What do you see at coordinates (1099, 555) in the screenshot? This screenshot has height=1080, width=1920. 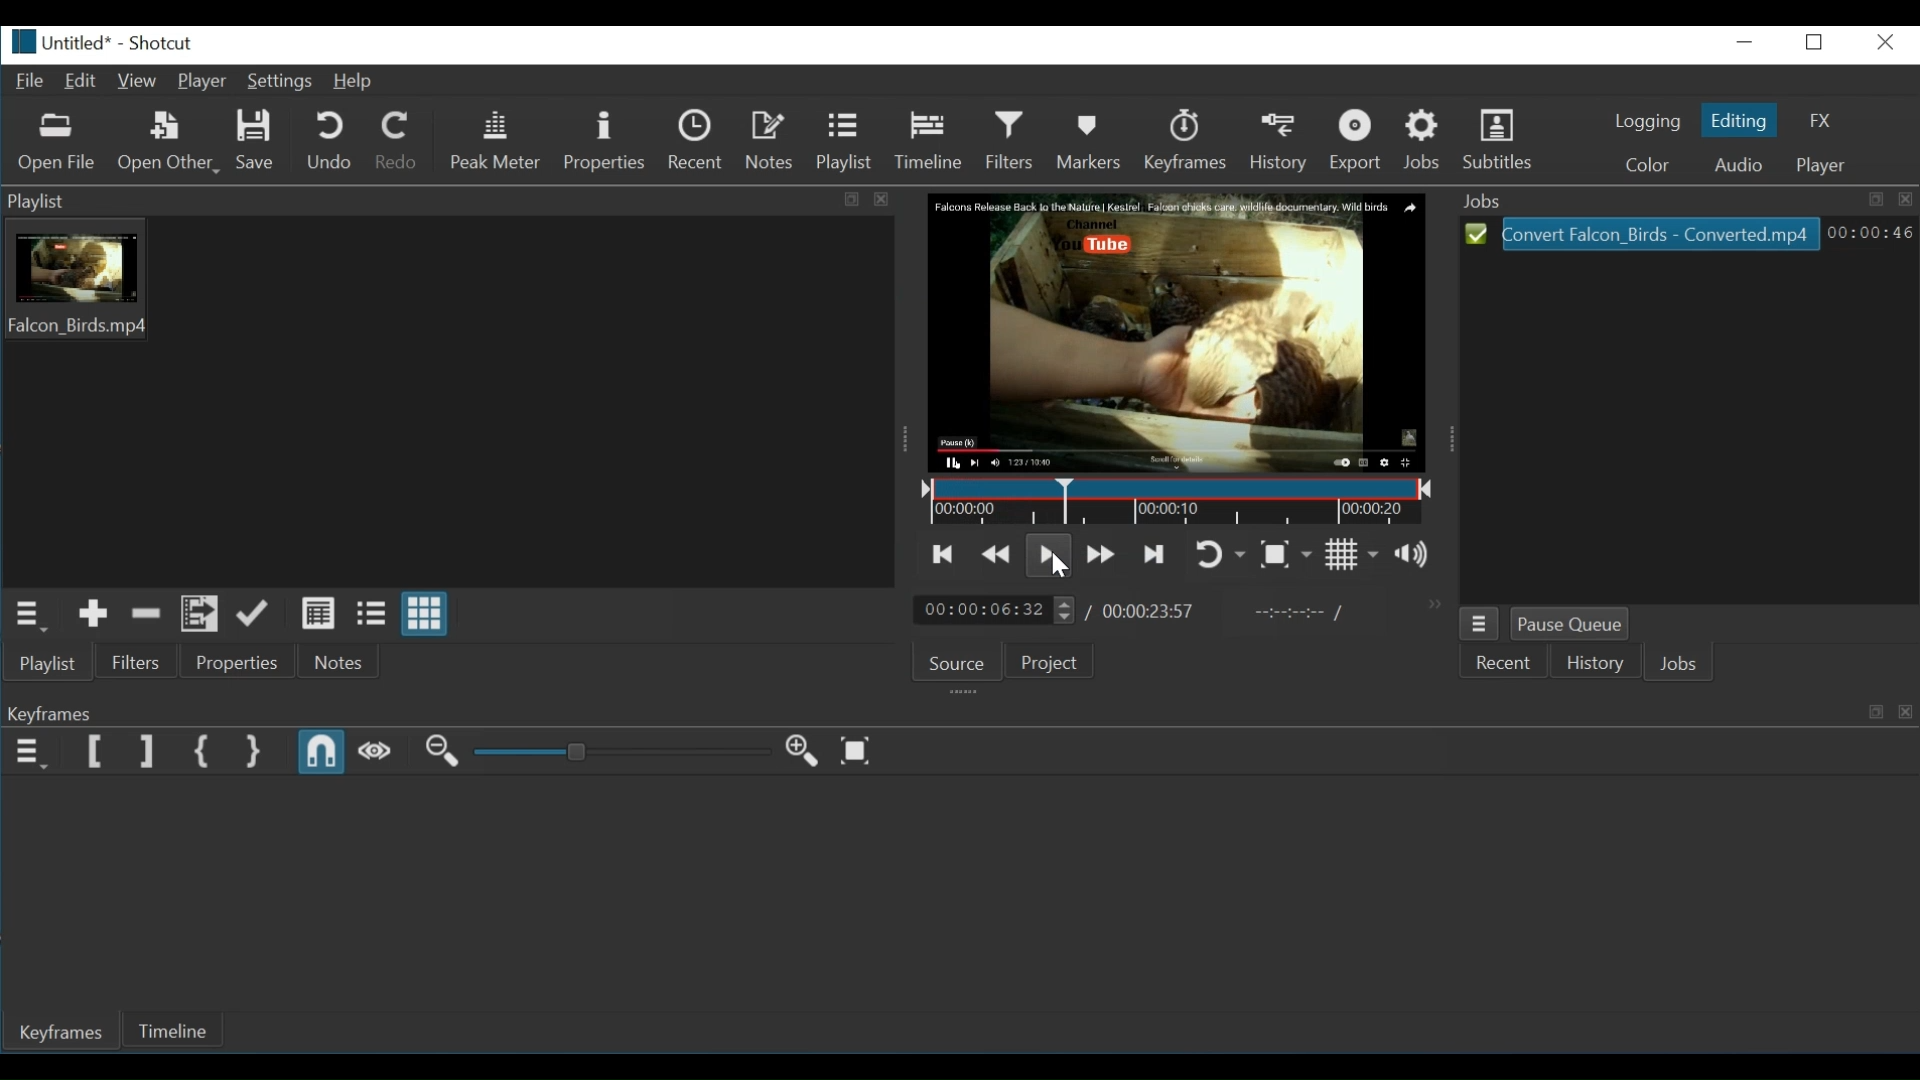 I see `Play quickly forward` at bounding box center [1099, 555].